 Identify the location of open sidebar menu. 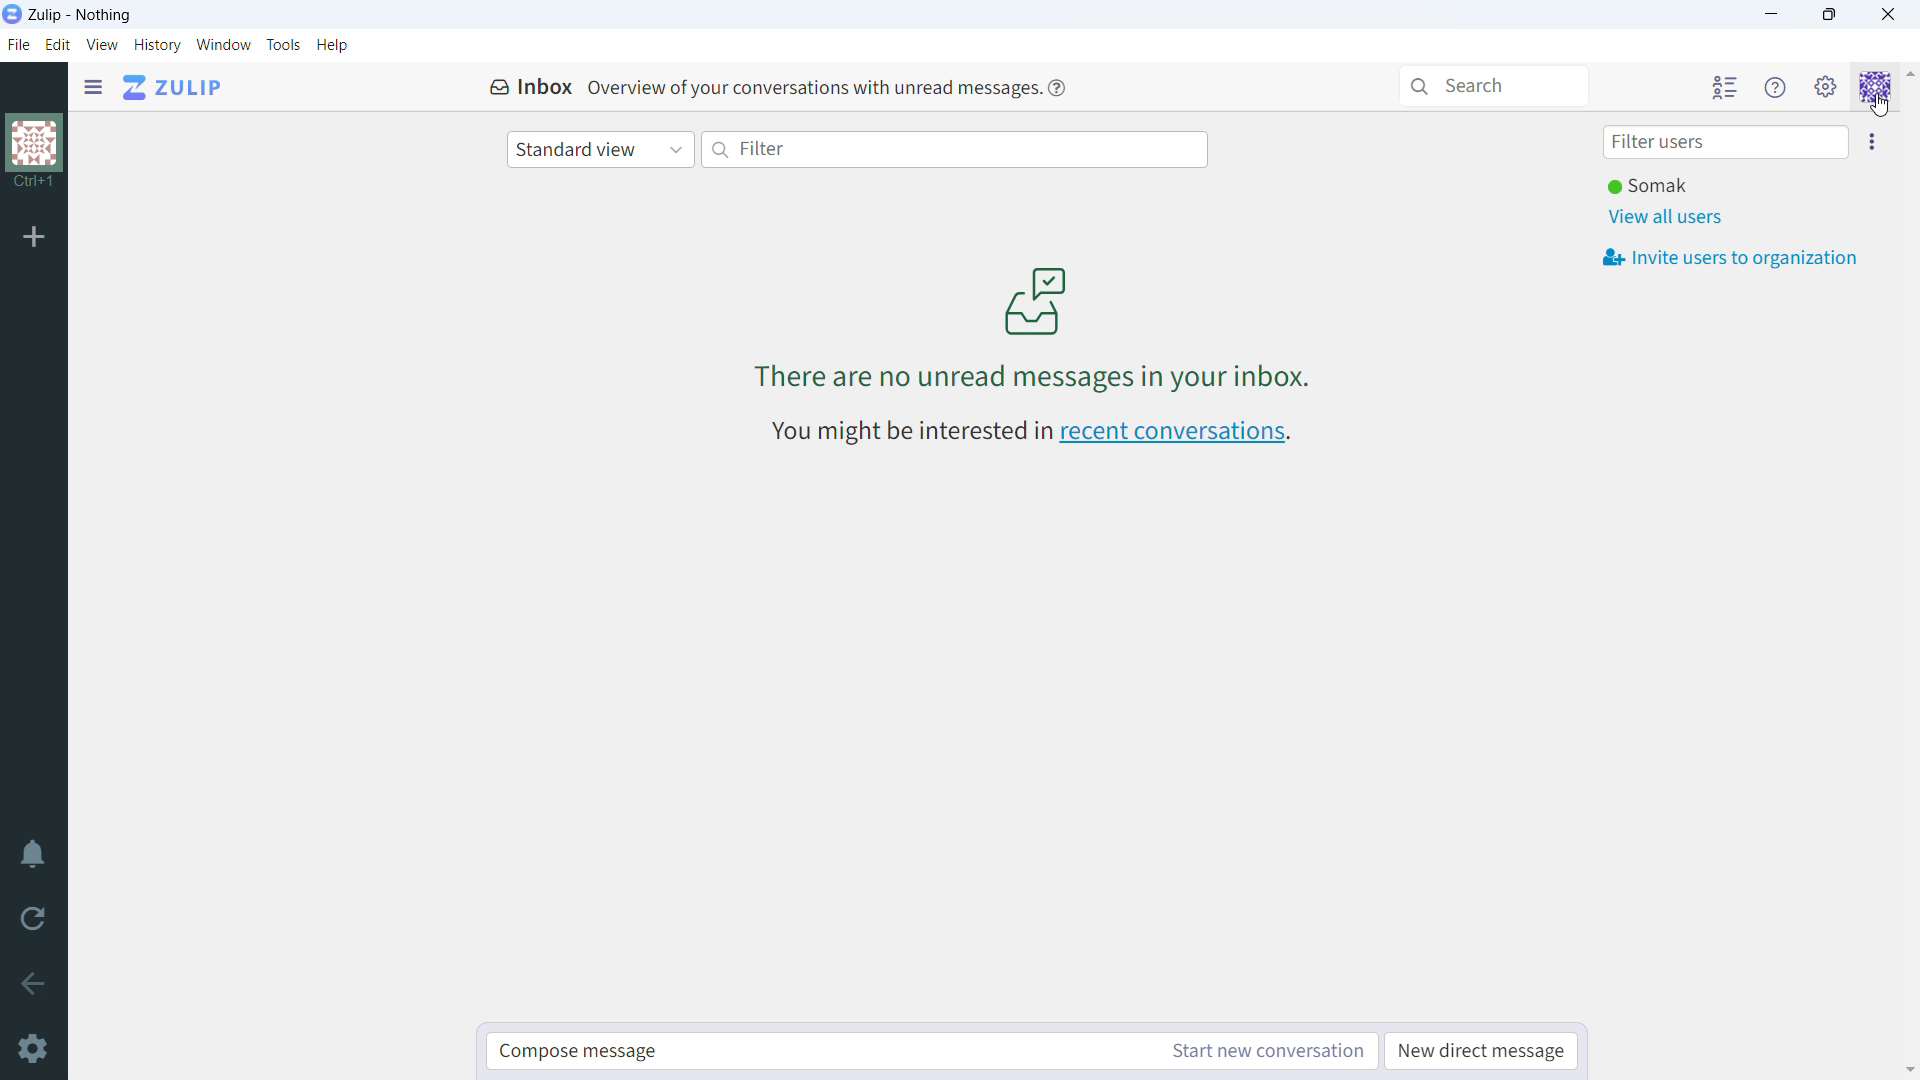
(93, 87).